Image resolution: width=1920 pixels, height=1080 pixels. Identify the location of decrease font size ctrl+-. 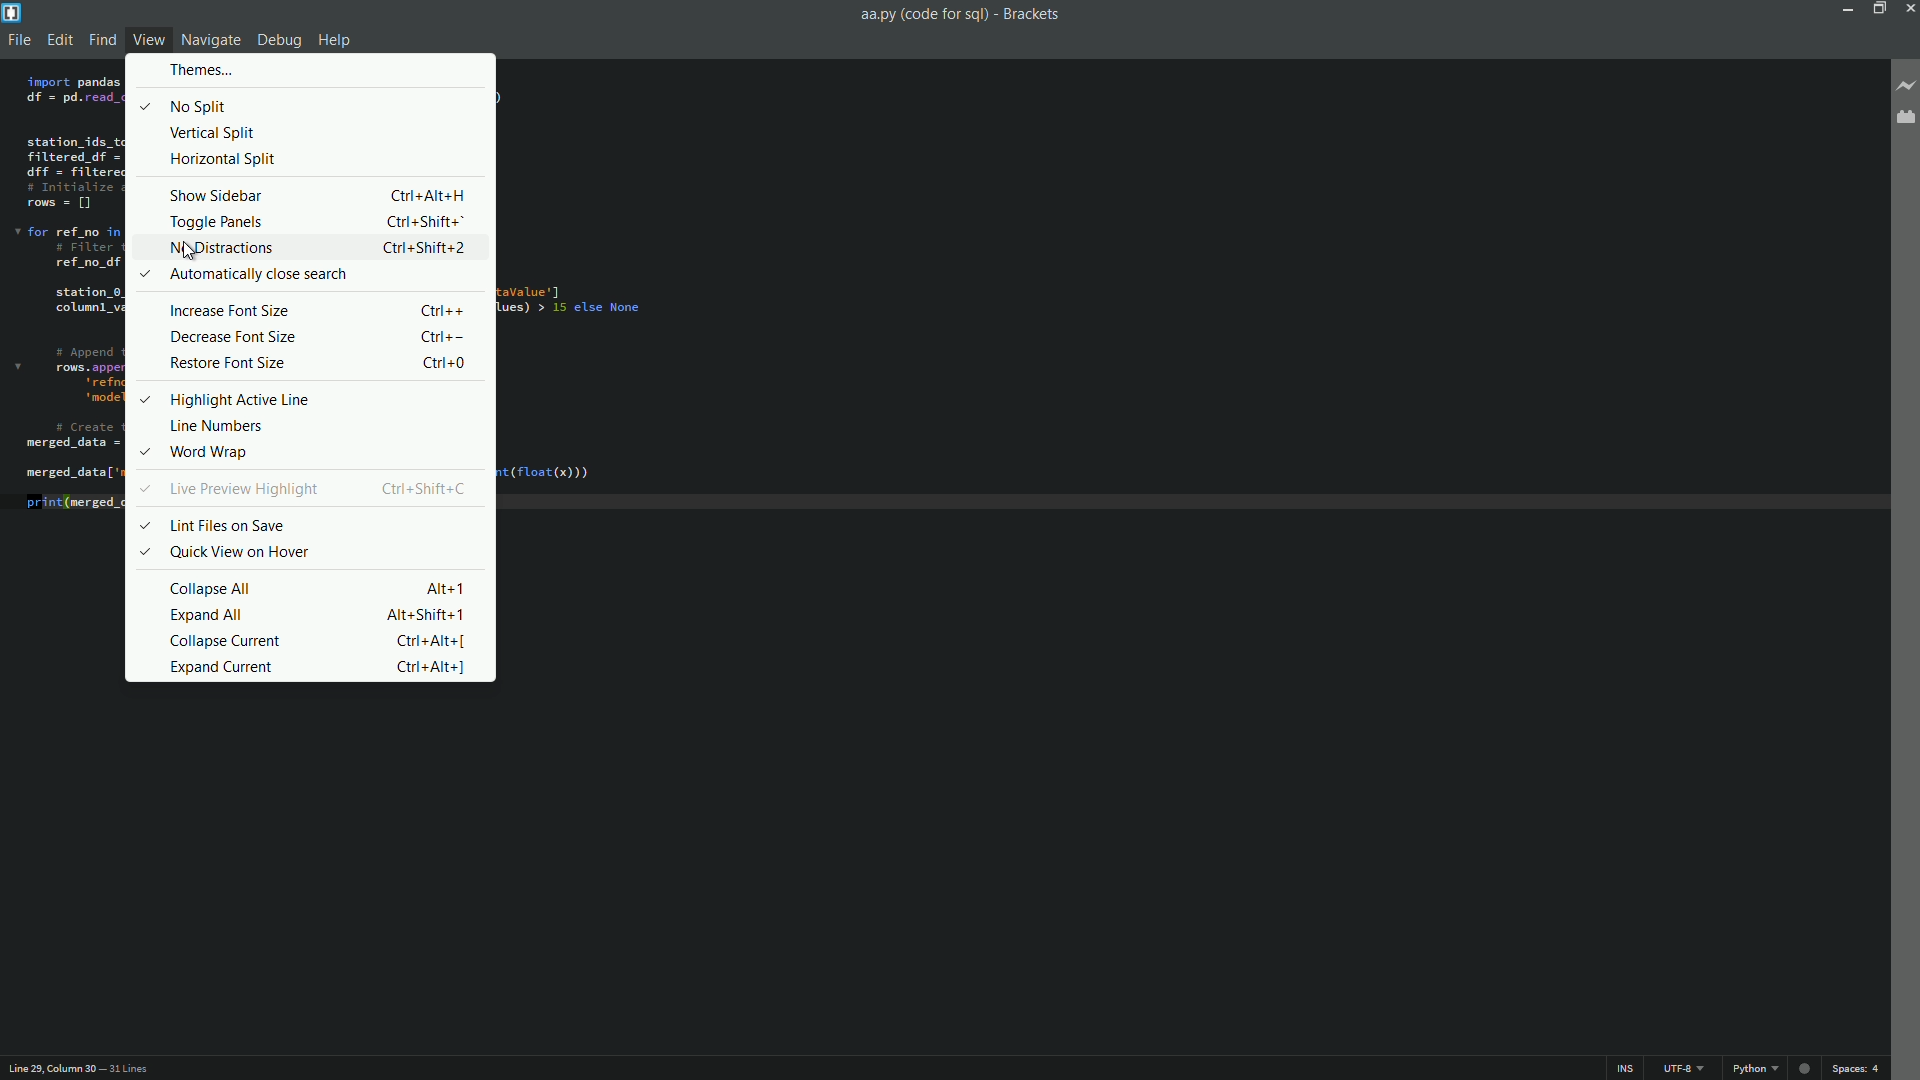
(318, 334).